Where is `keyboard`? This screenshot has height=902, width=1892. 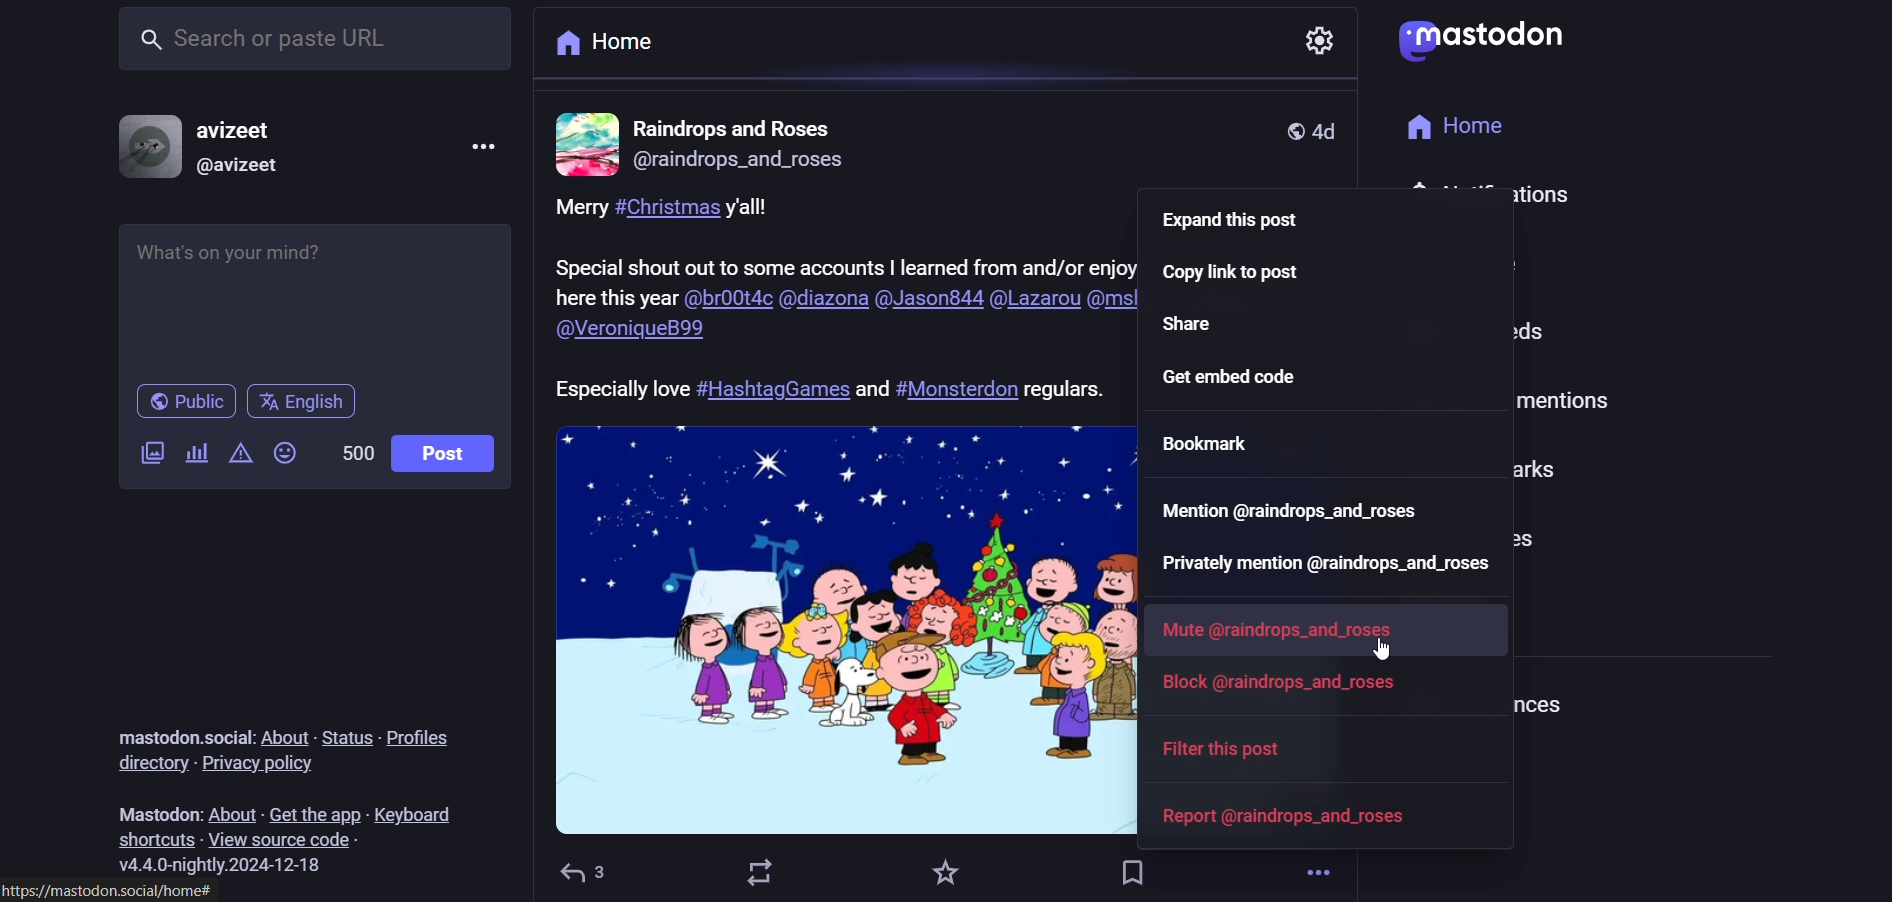
keyboard is located at coordinates (419, 813).